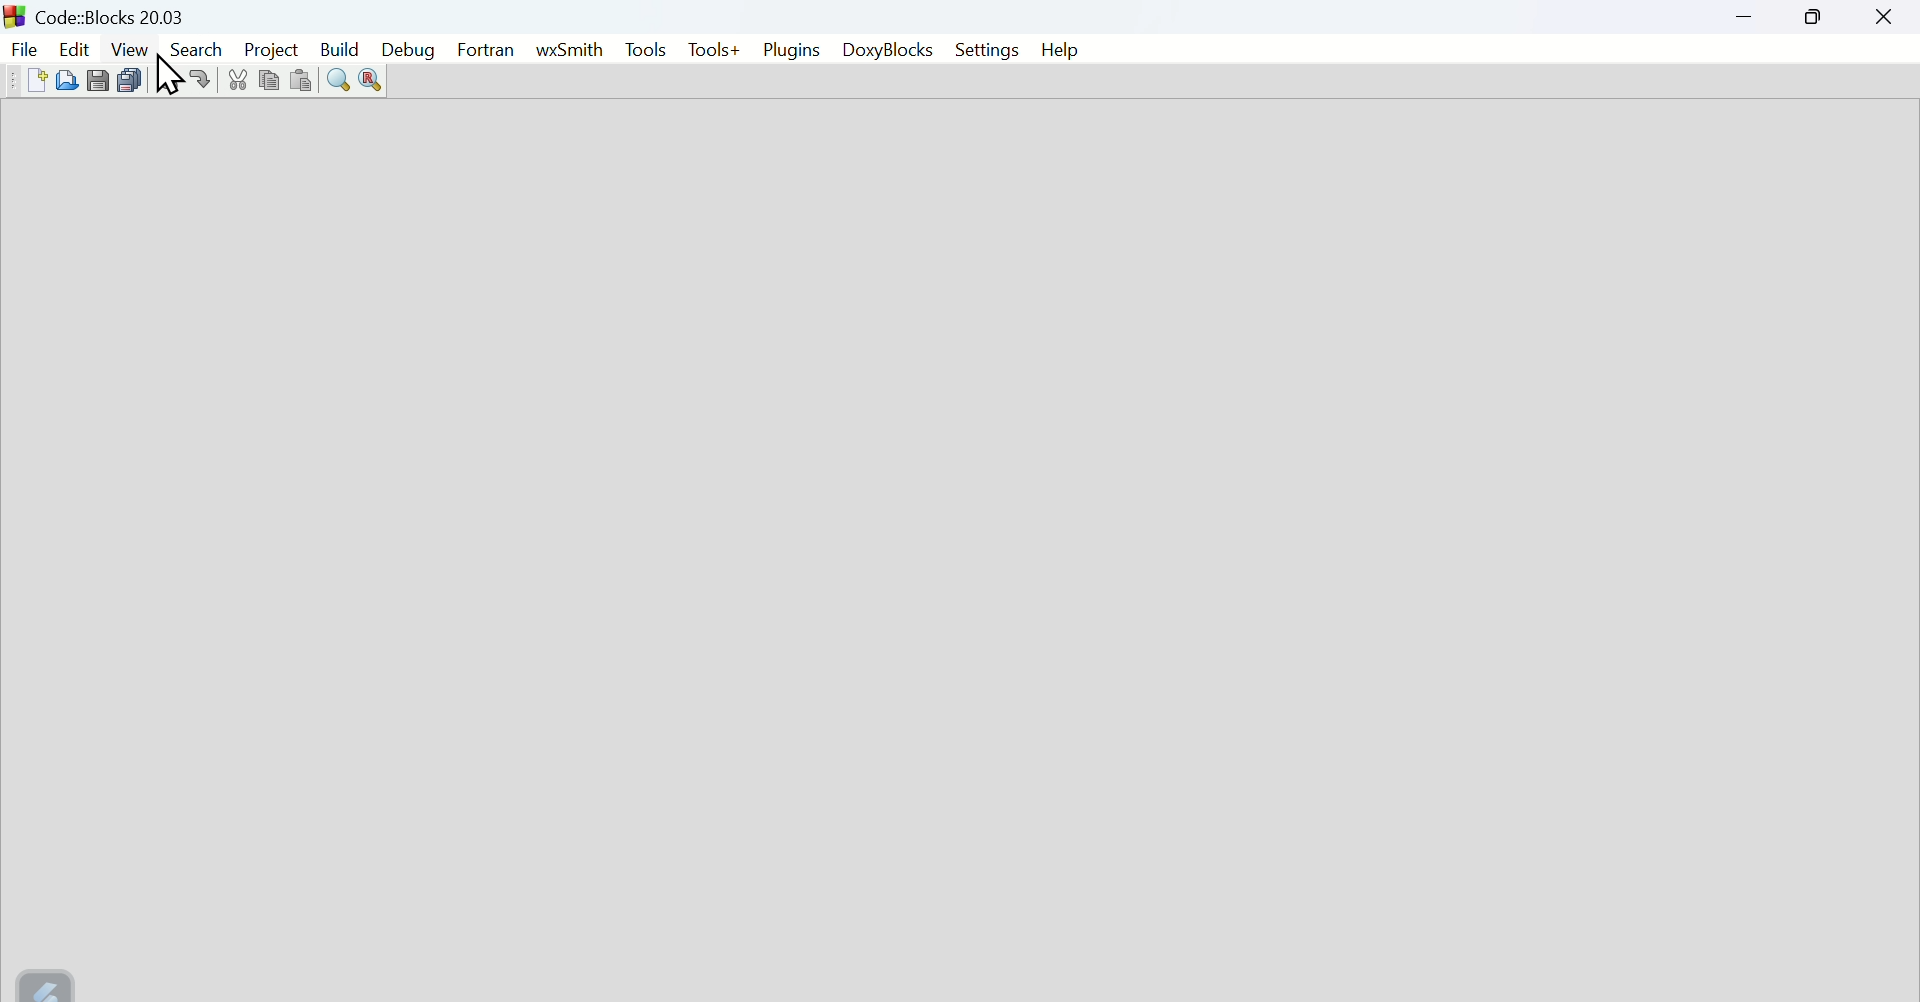 The image size is (1920, 1002). Describe the element at coordinates (168, 78) in the screenshot. I see `Cursor` at that location.